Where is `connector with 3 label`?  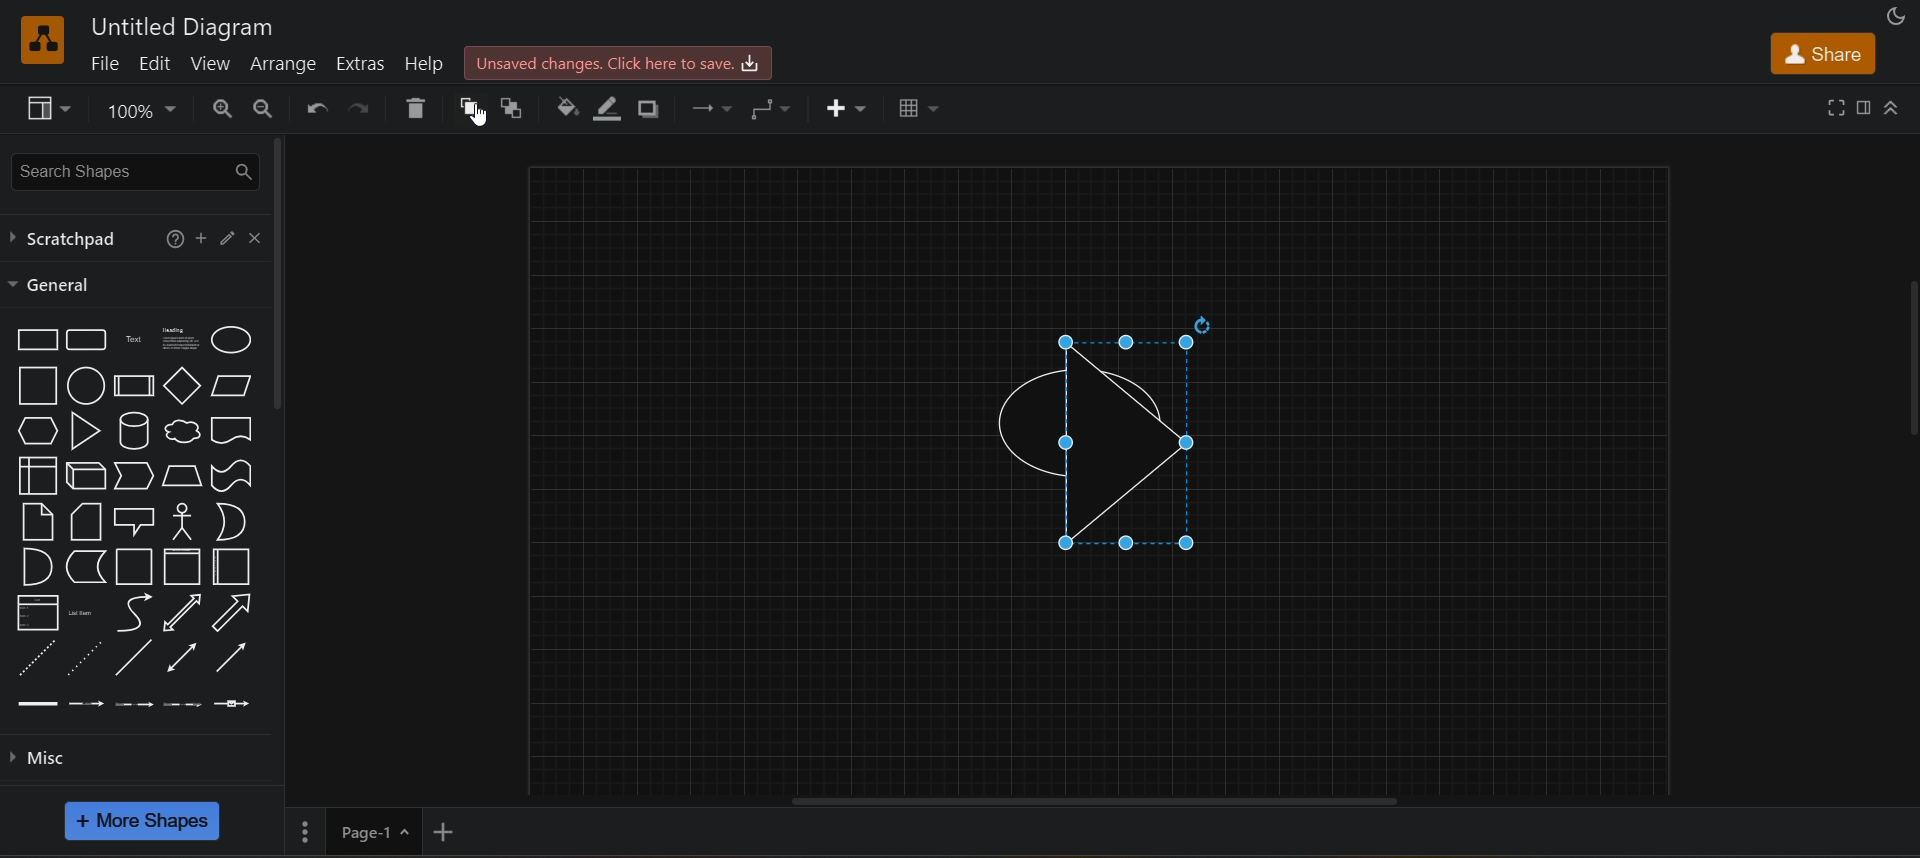
connector with 3 label is located at coordinates (184, 704).